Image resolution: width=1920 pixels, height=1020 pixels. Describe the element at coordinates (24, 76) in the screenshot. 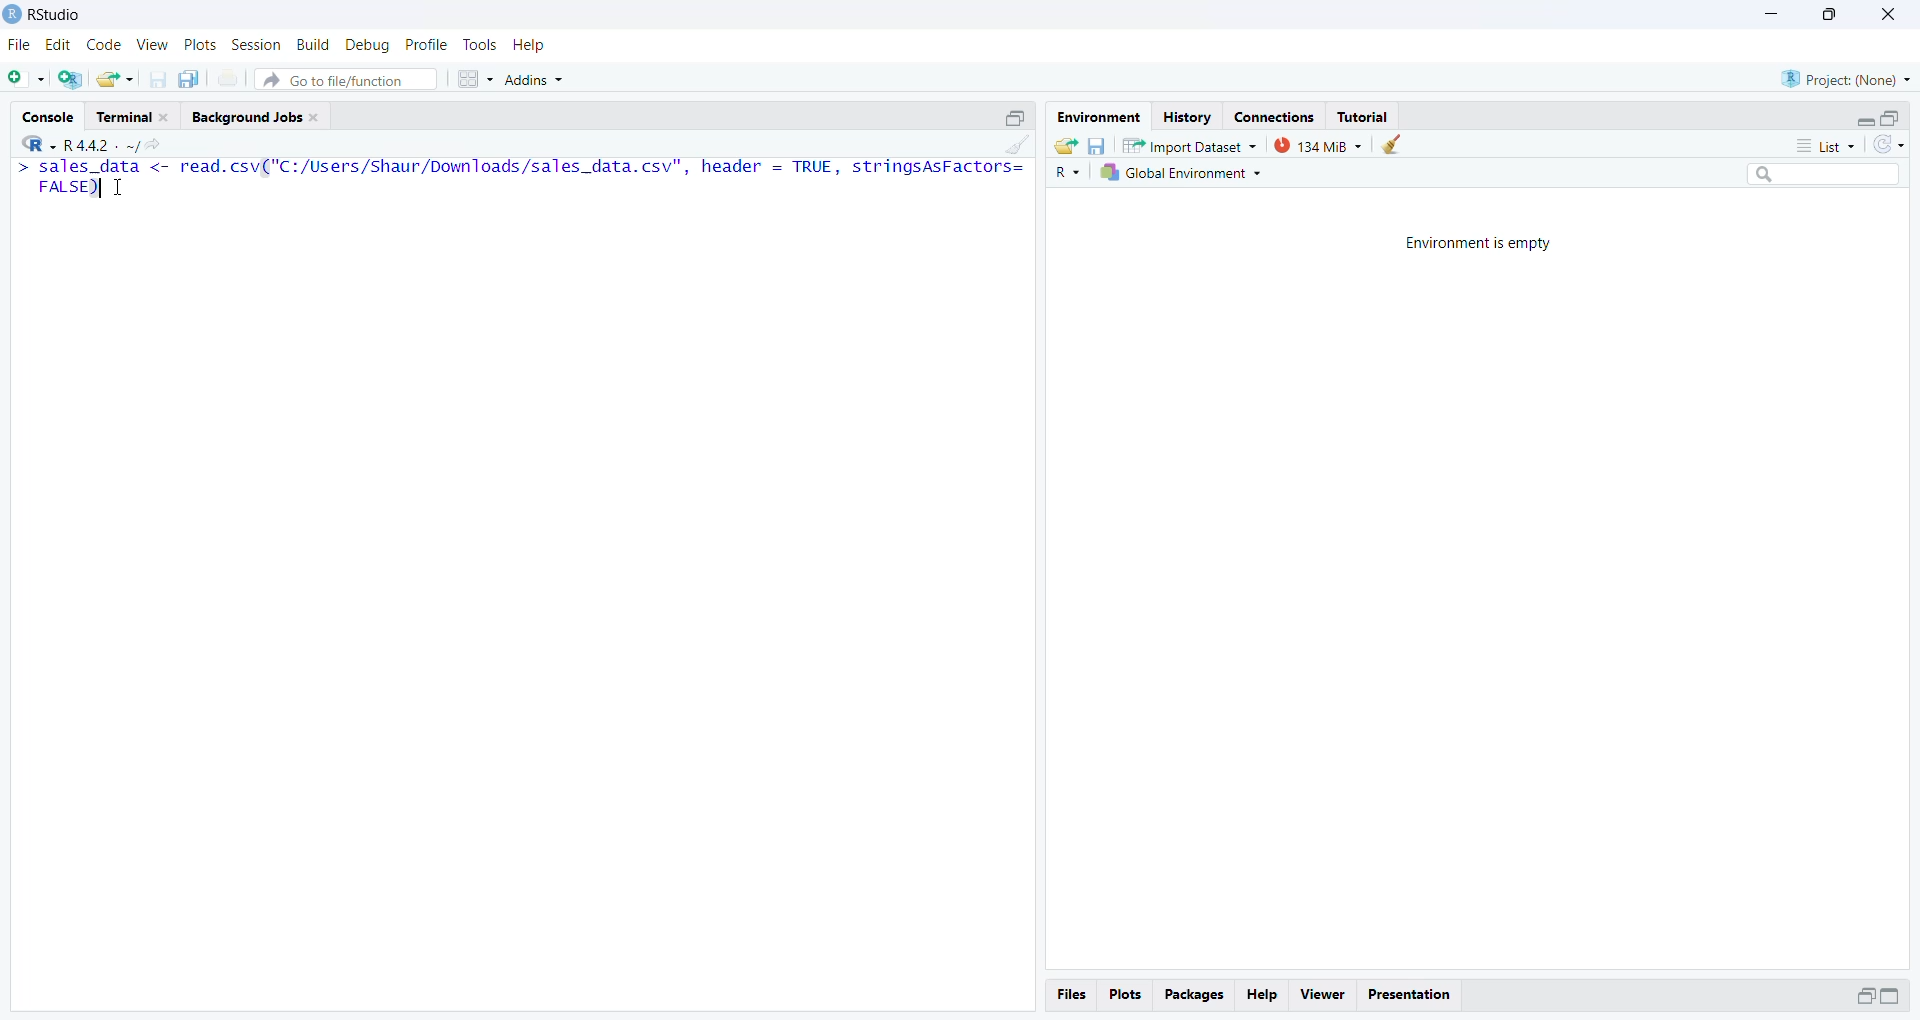

I see `New File` at that location.